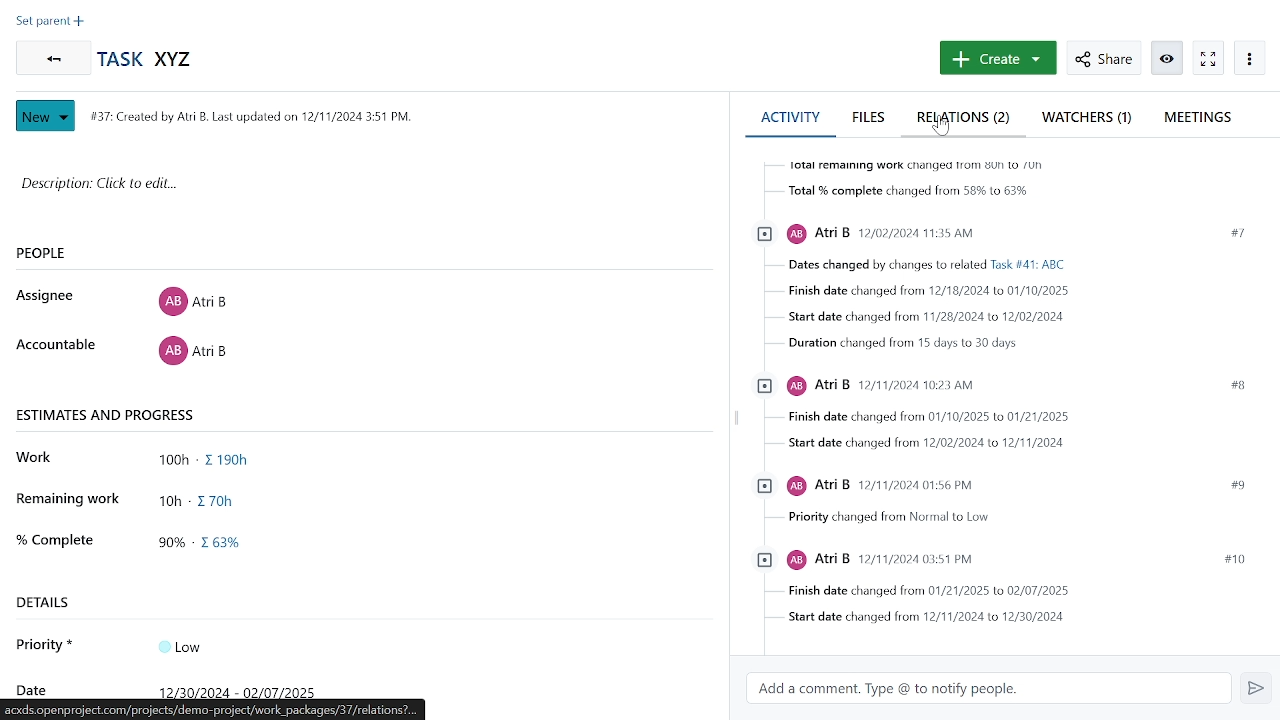 The height and width of the screenshot is (720, 1280). I want to click on add a comment, so click(986, 690).